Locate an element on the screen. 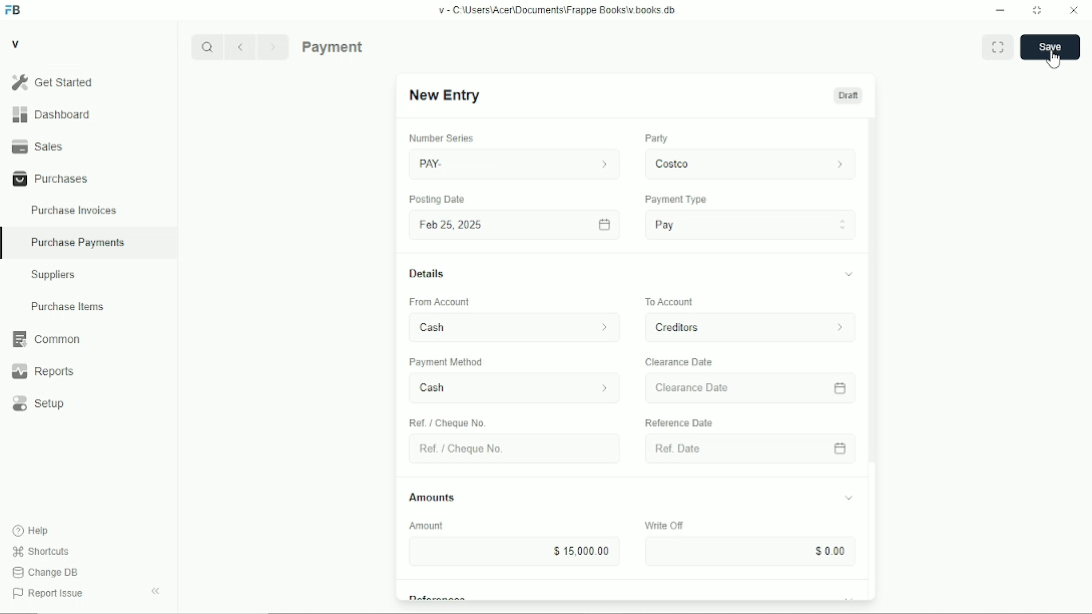  Cash is located at coordinates (505, 389).